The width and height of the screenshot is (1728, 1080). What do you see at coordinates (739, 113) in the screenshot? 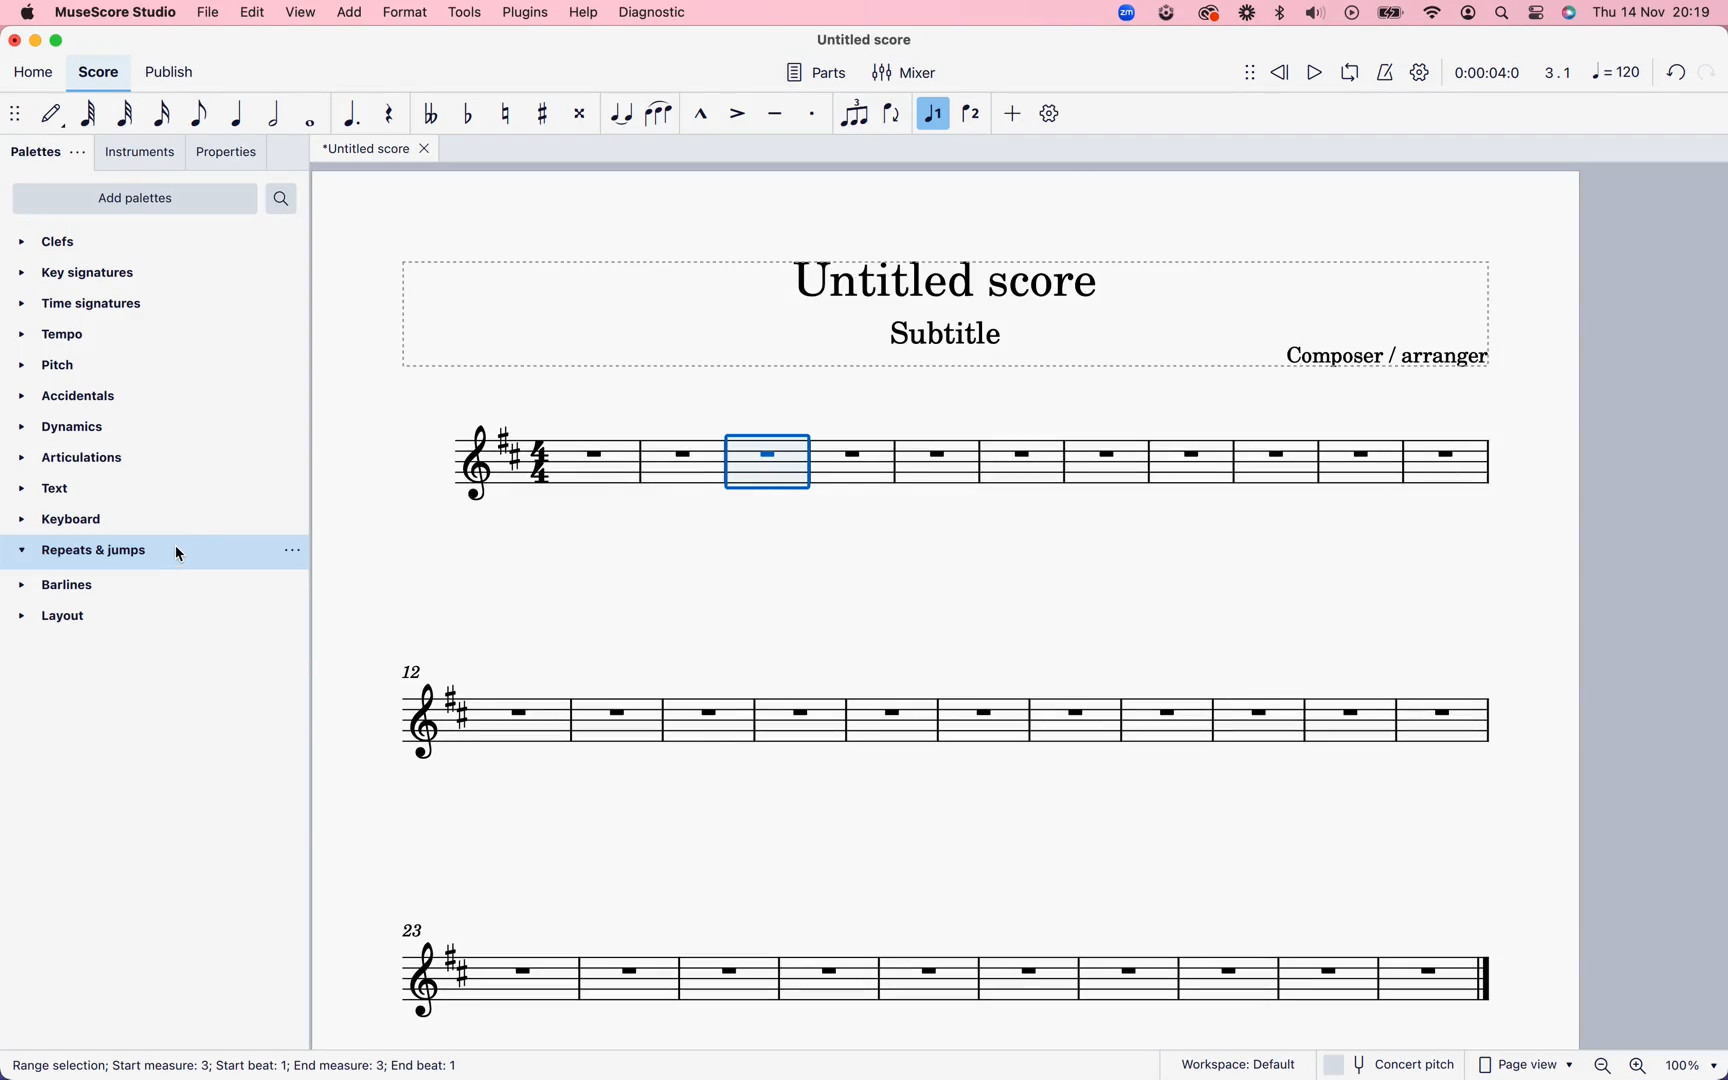
I see `accent` at bounding box center [739, 113].